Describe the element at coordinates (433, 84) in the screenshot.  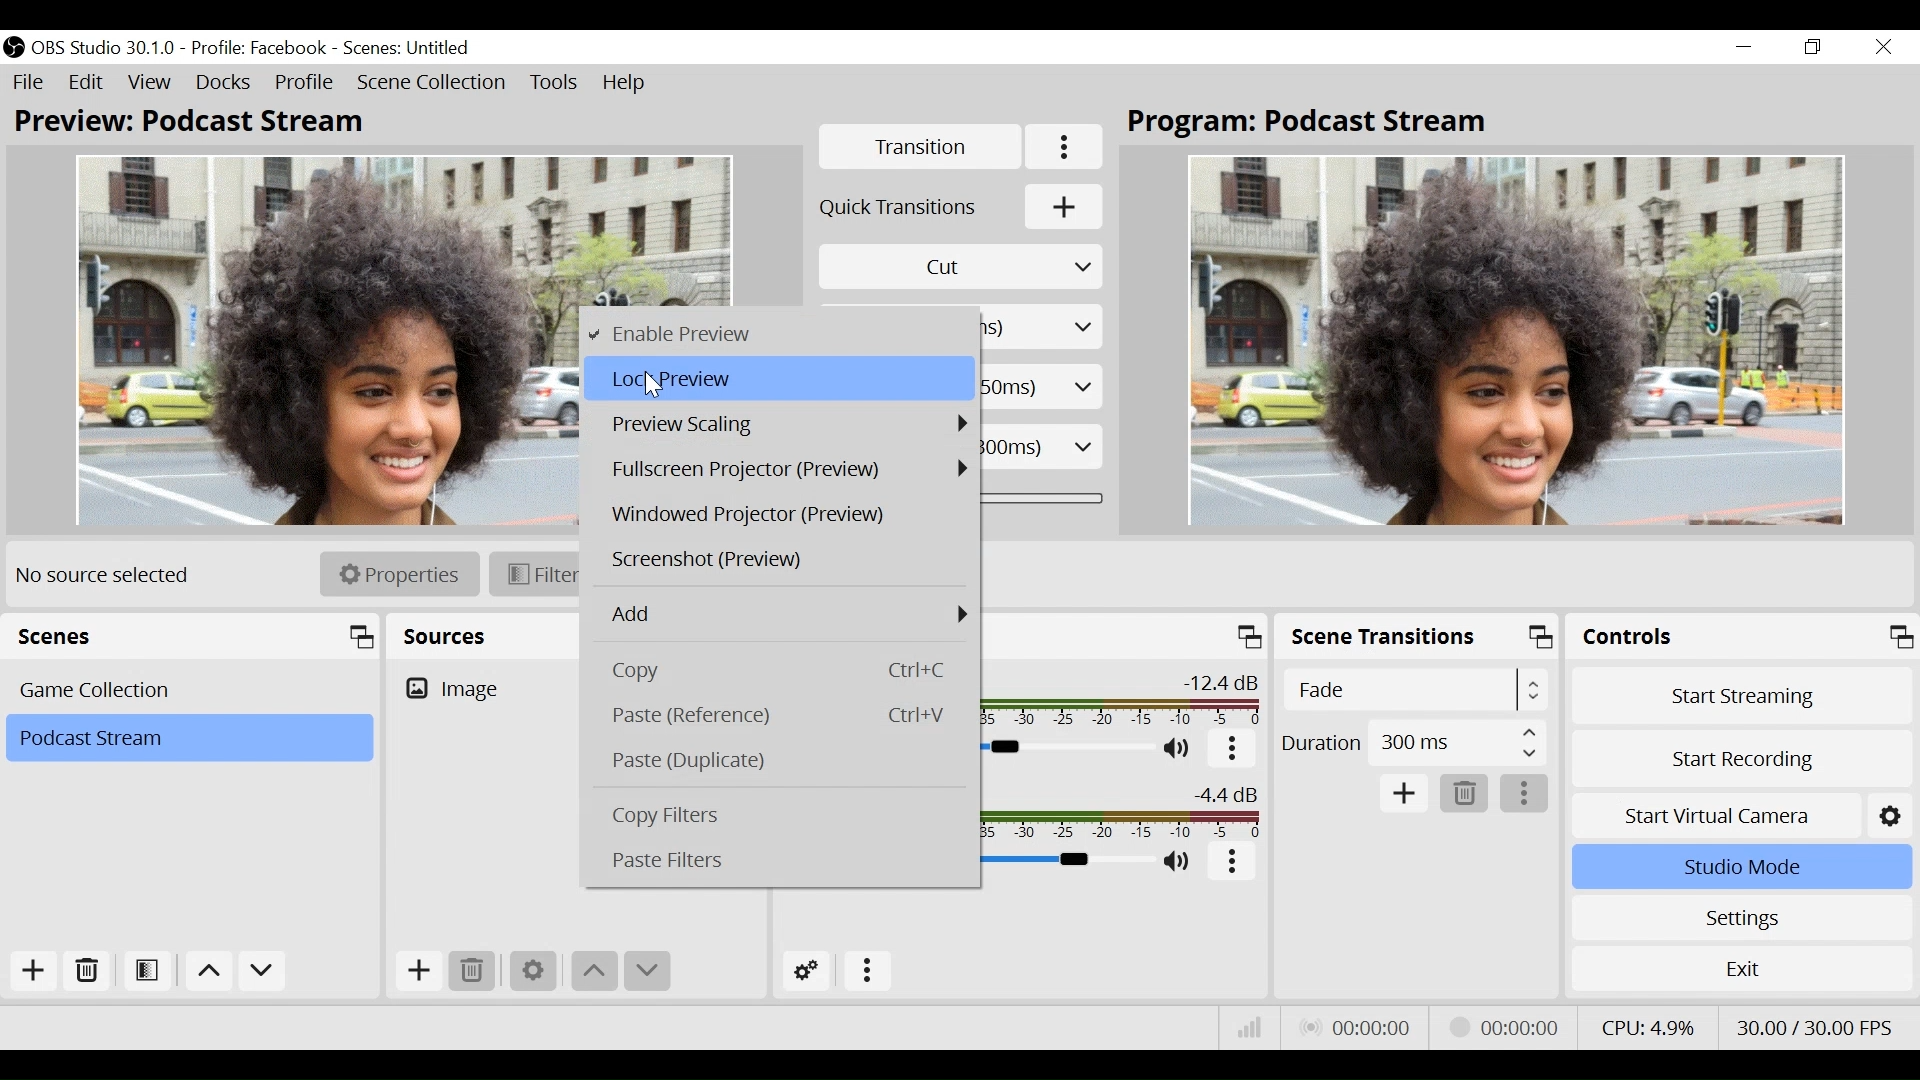
I see `Scene Collection` at that location.